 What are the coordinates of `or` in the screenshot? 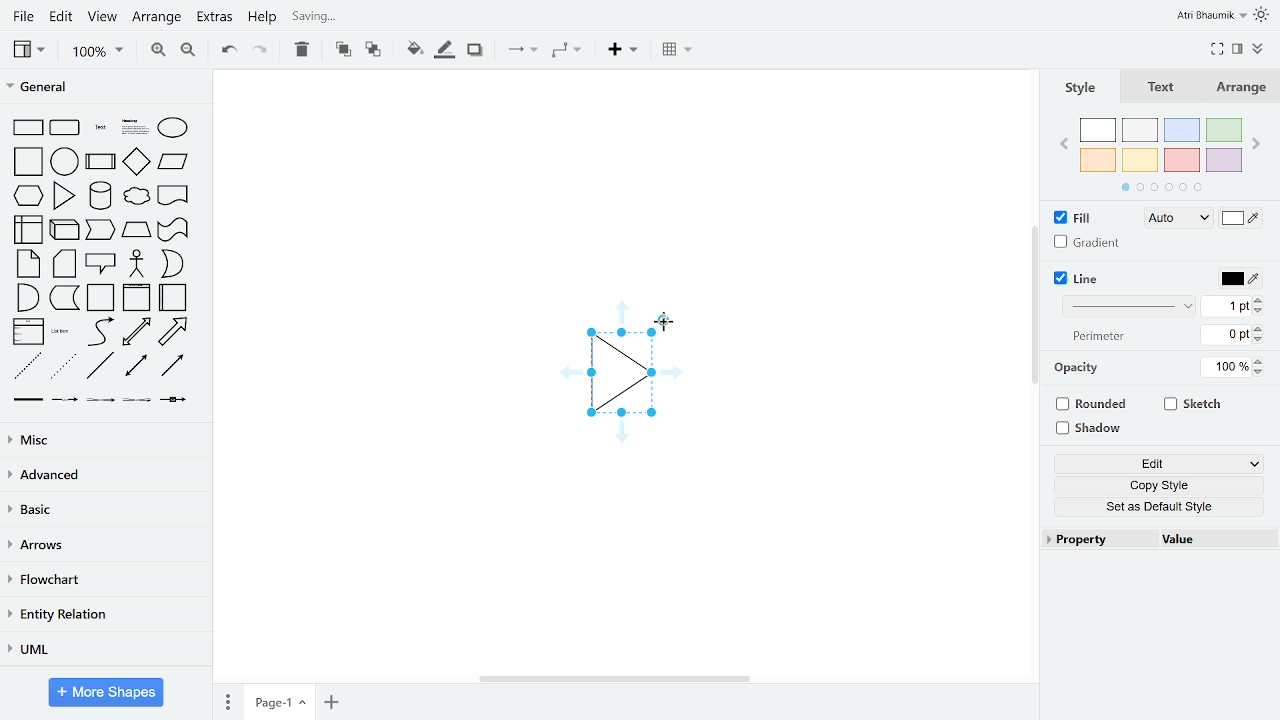 It's located at (171, 264).